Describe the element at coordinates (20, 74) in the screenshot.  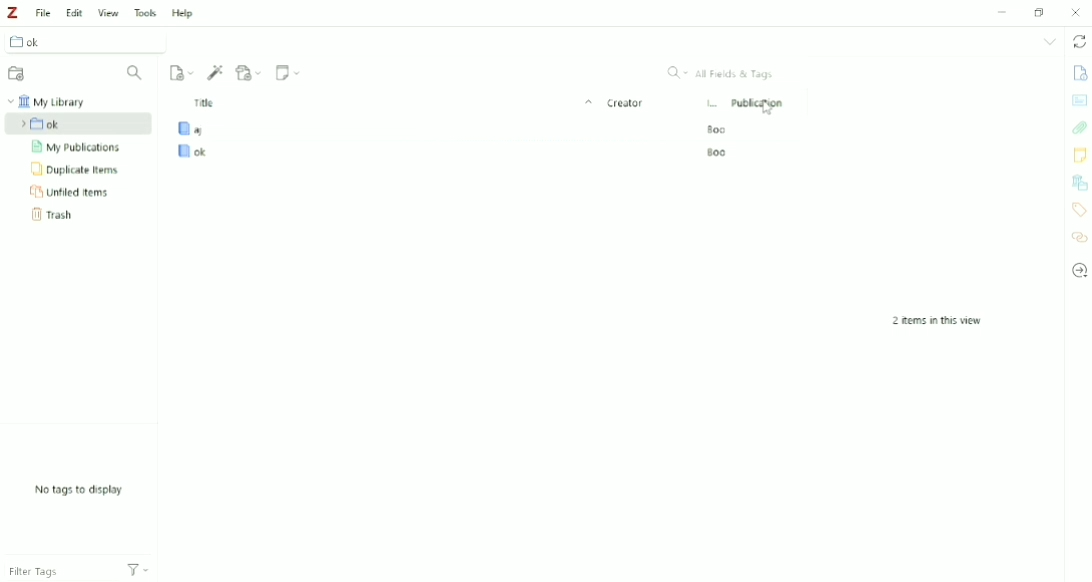
I see `New Collection` at that location.